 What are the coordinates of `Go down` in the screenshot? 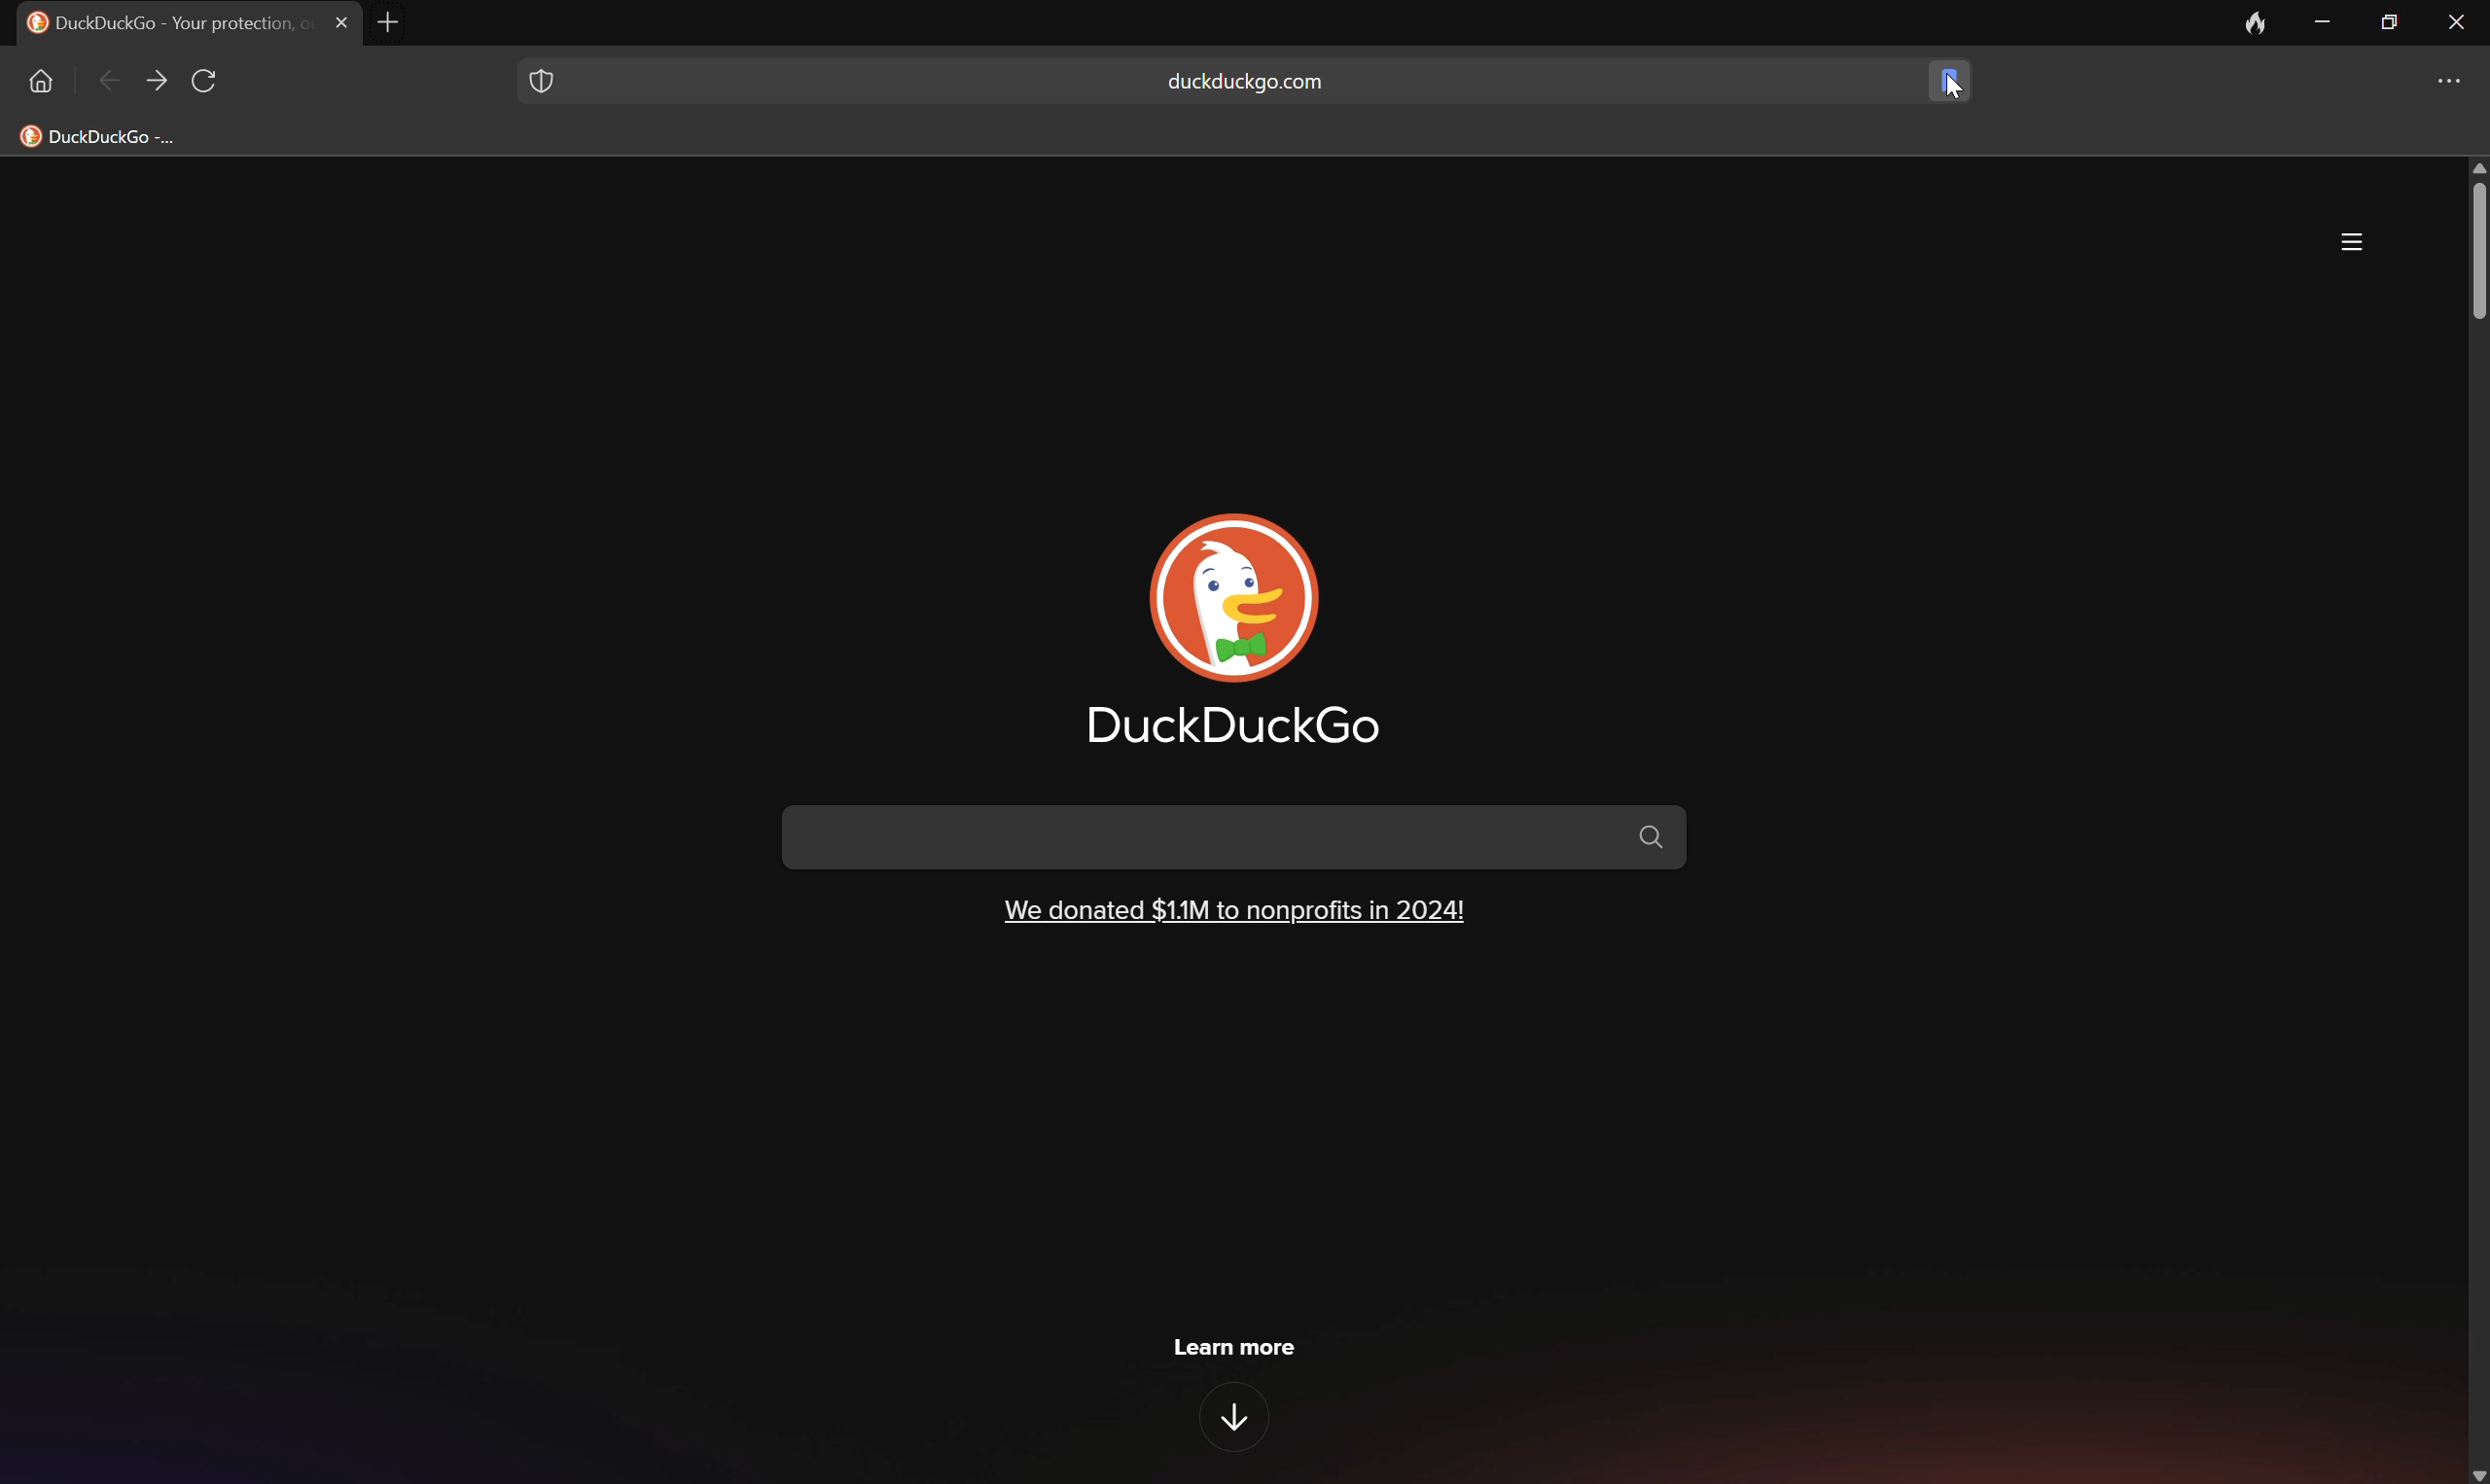 It's located at (1239, 1419).